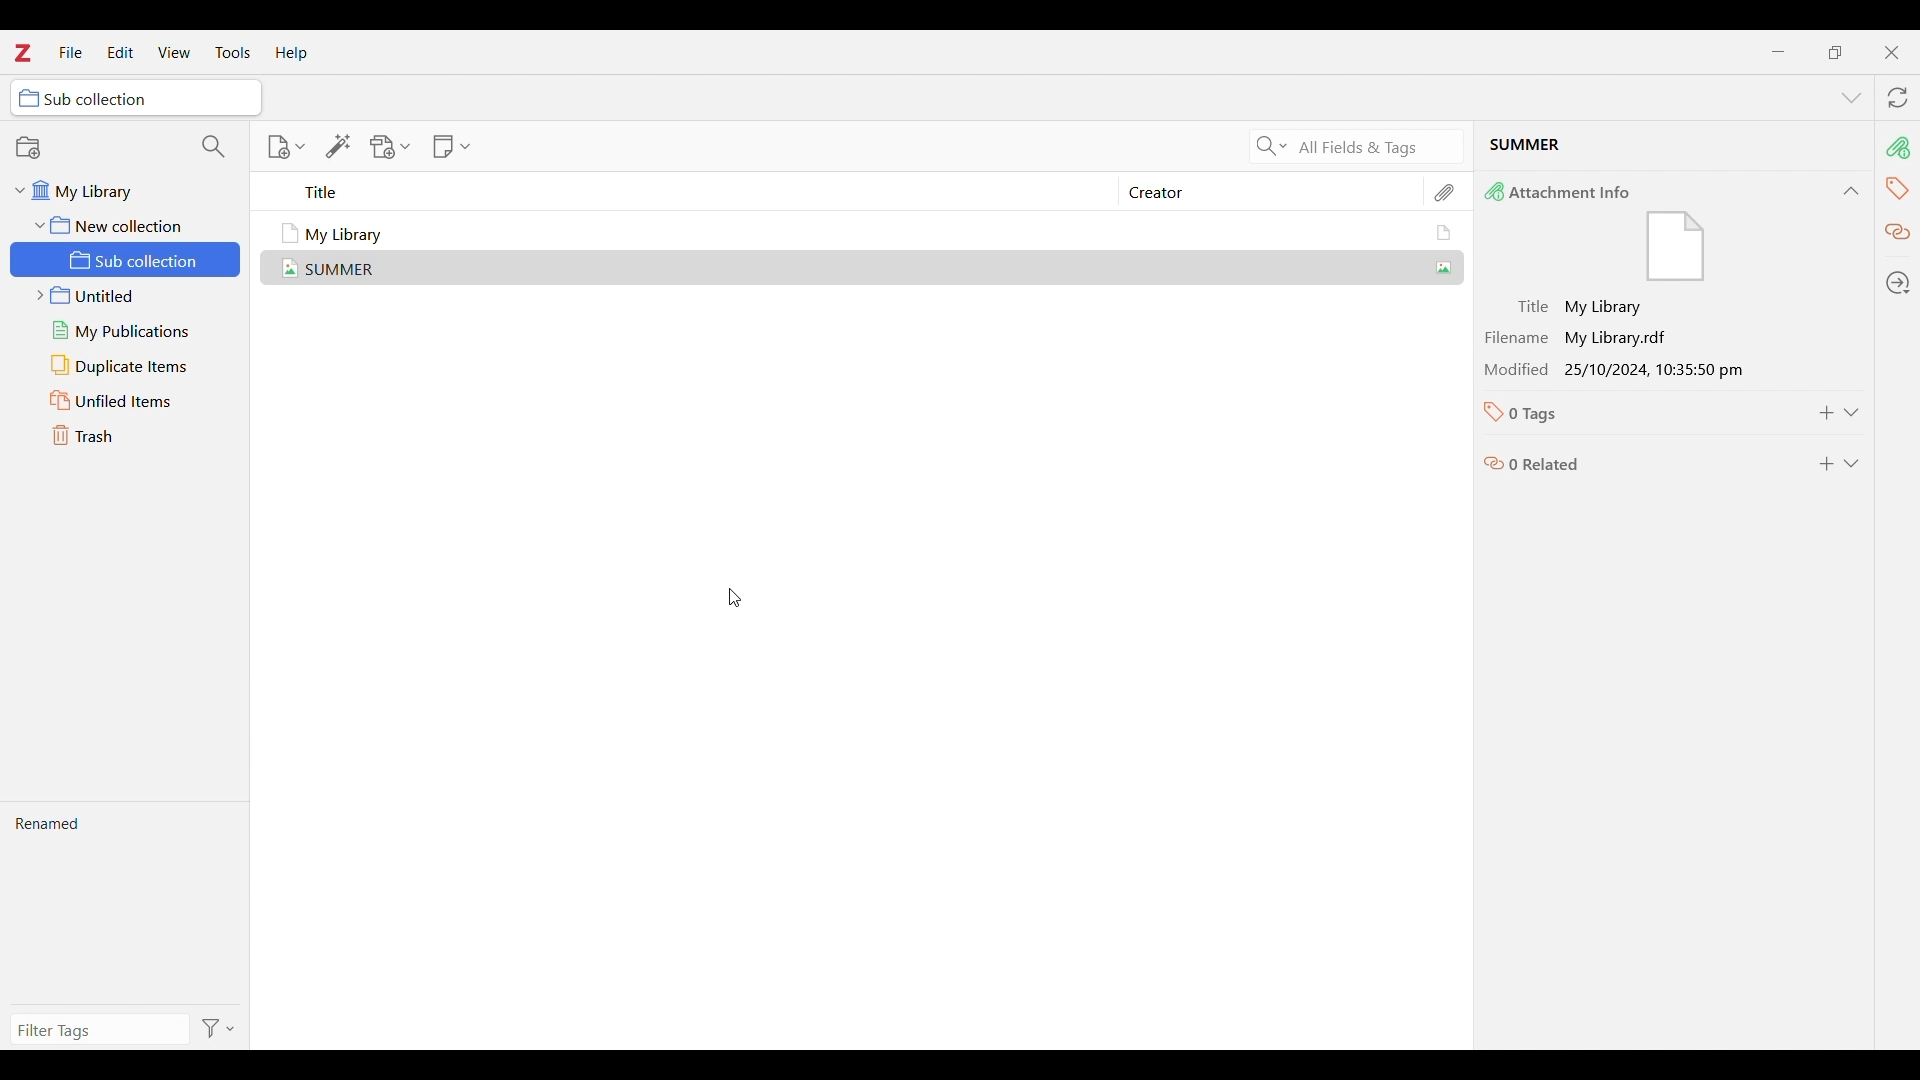 The width and height of the screenshot is (1920, 1080). Describe the element at coordinates (1898, 190) in the screenshot. I see `Tags` at that location.